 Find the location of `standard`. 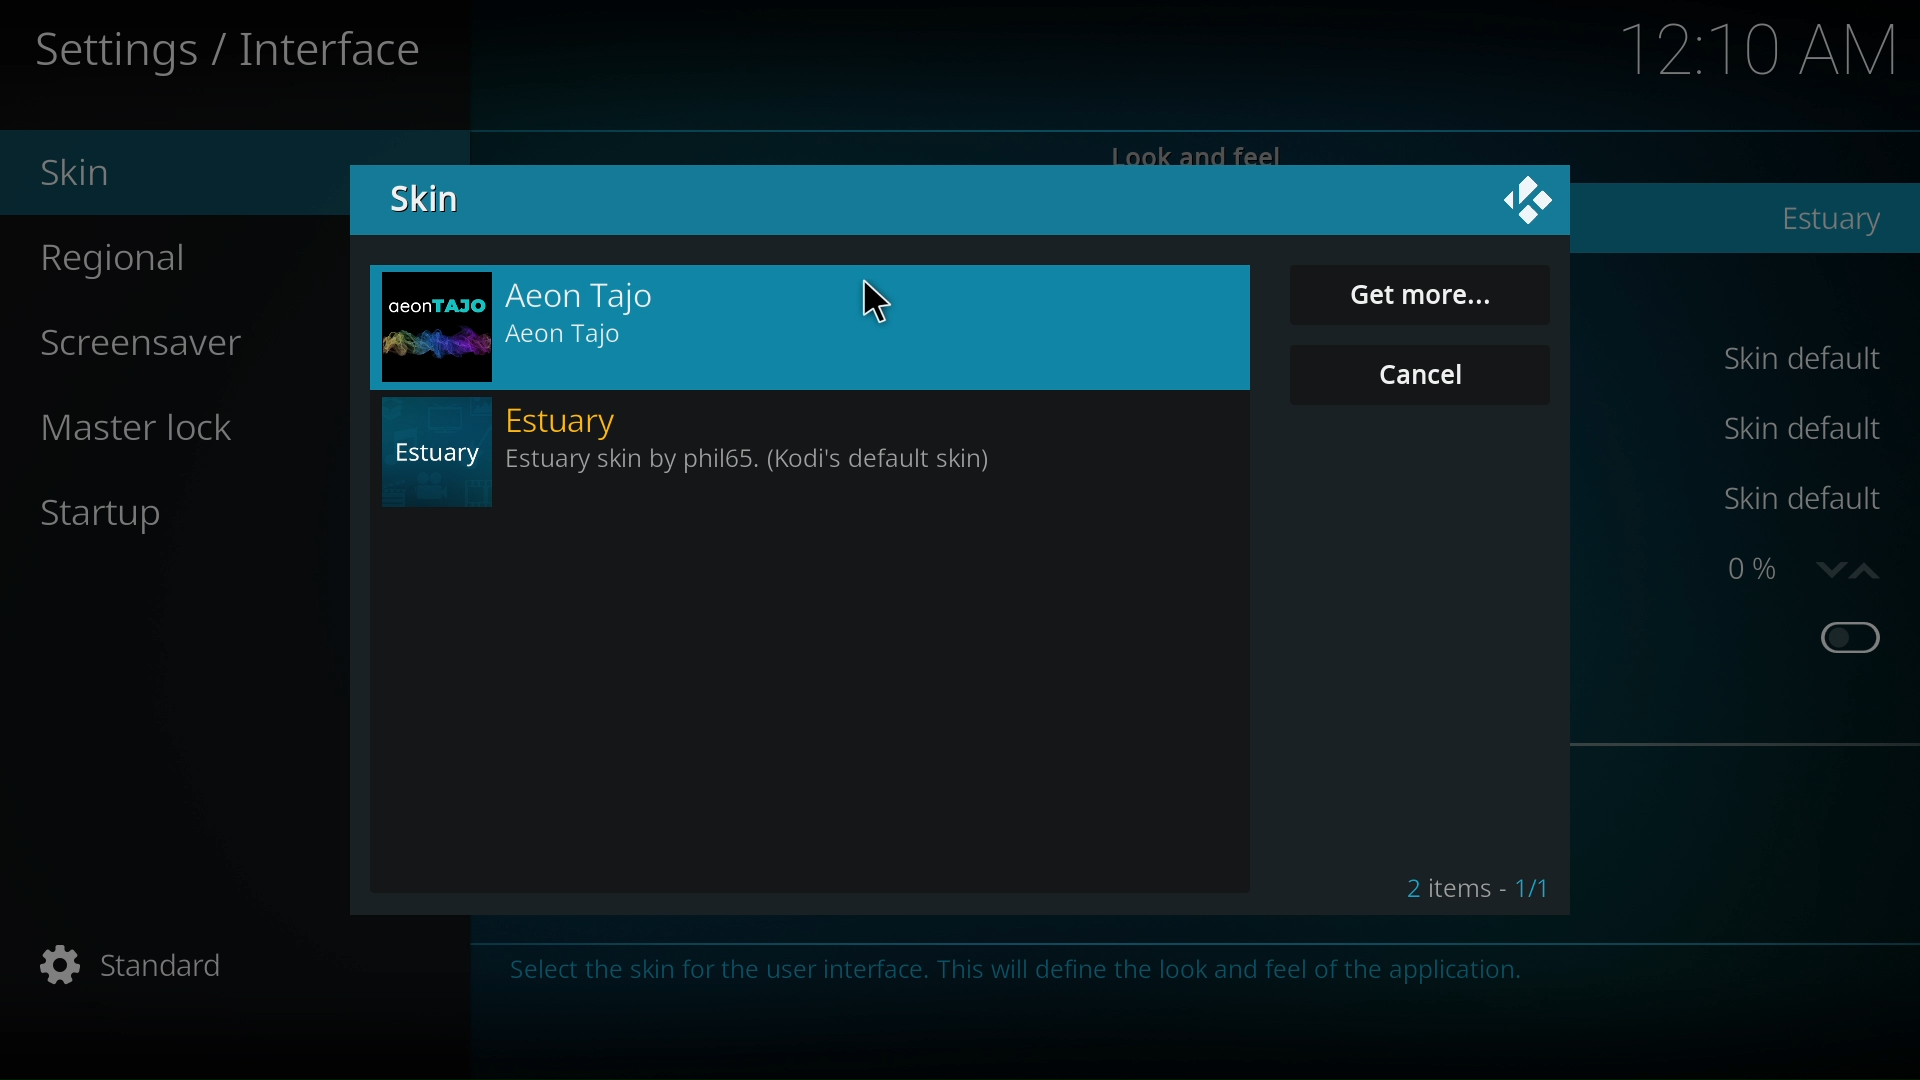

standard is located at coordinates (148, 962).